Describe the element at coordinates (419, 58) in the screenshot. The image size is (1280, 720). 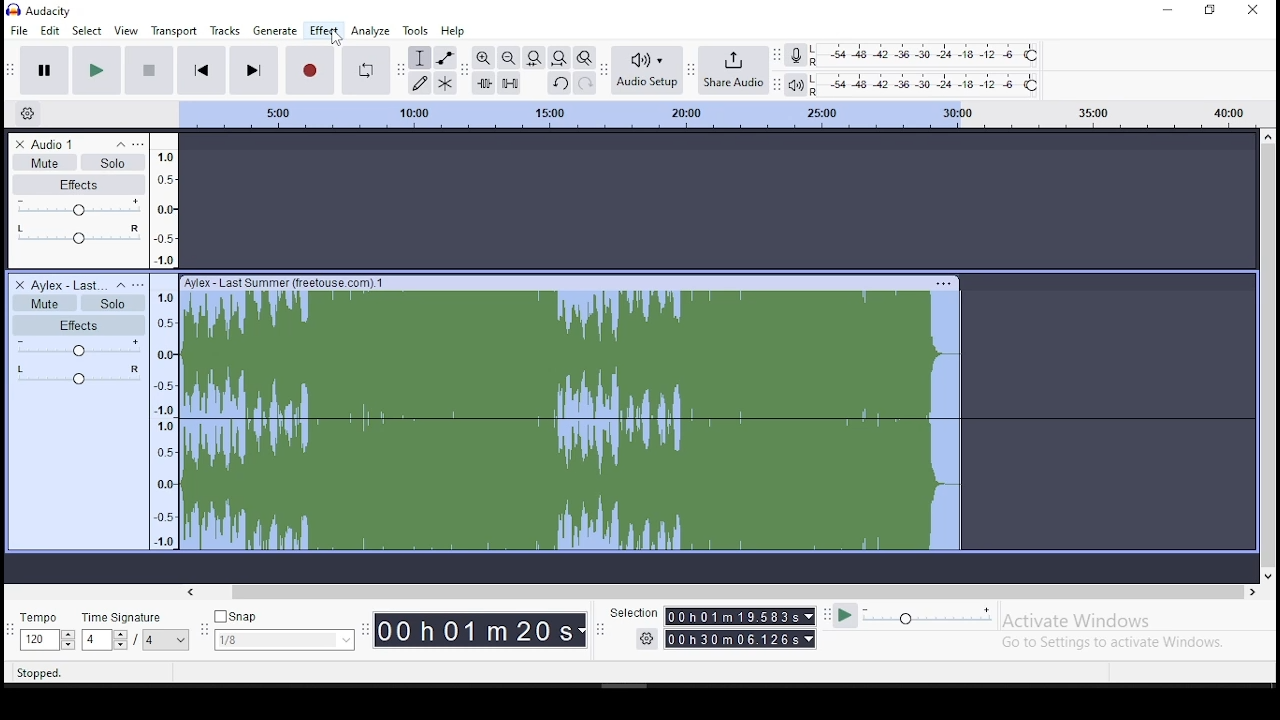
I see `selection tool` at that location.